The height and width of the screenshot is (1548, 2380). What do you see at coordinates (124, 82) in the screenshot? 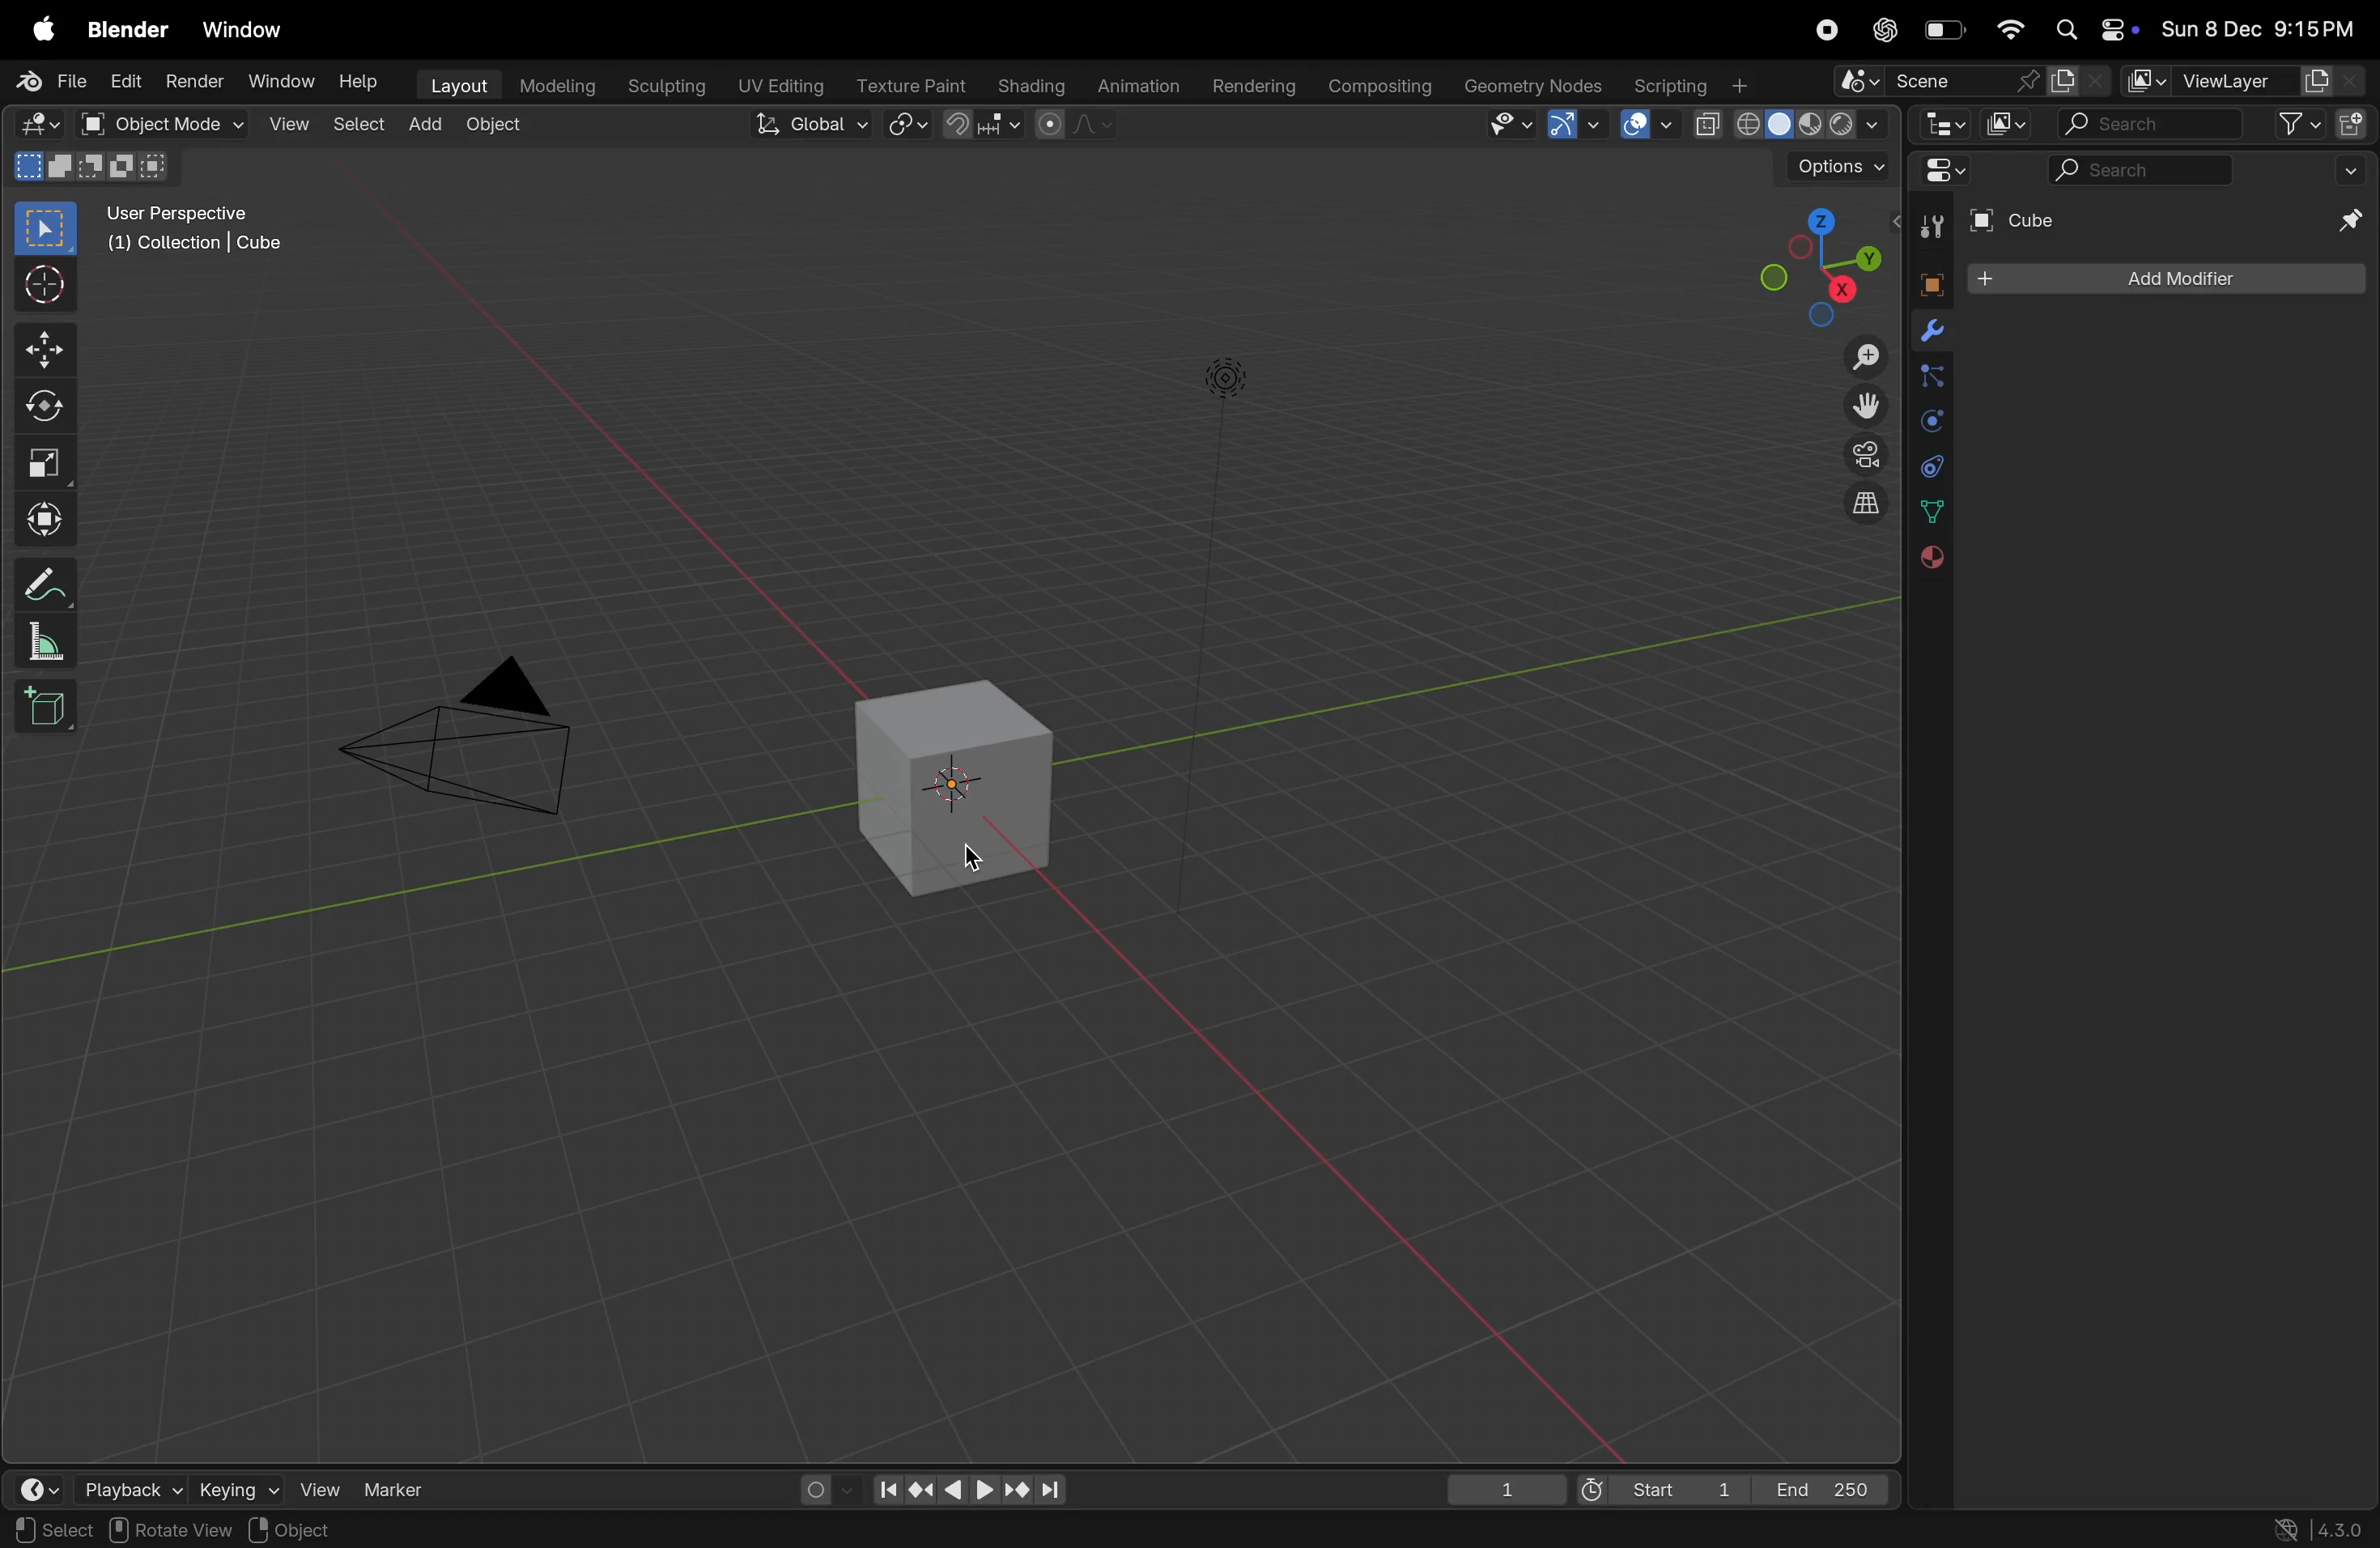
I see `edit` at bounding box center [124, 82].